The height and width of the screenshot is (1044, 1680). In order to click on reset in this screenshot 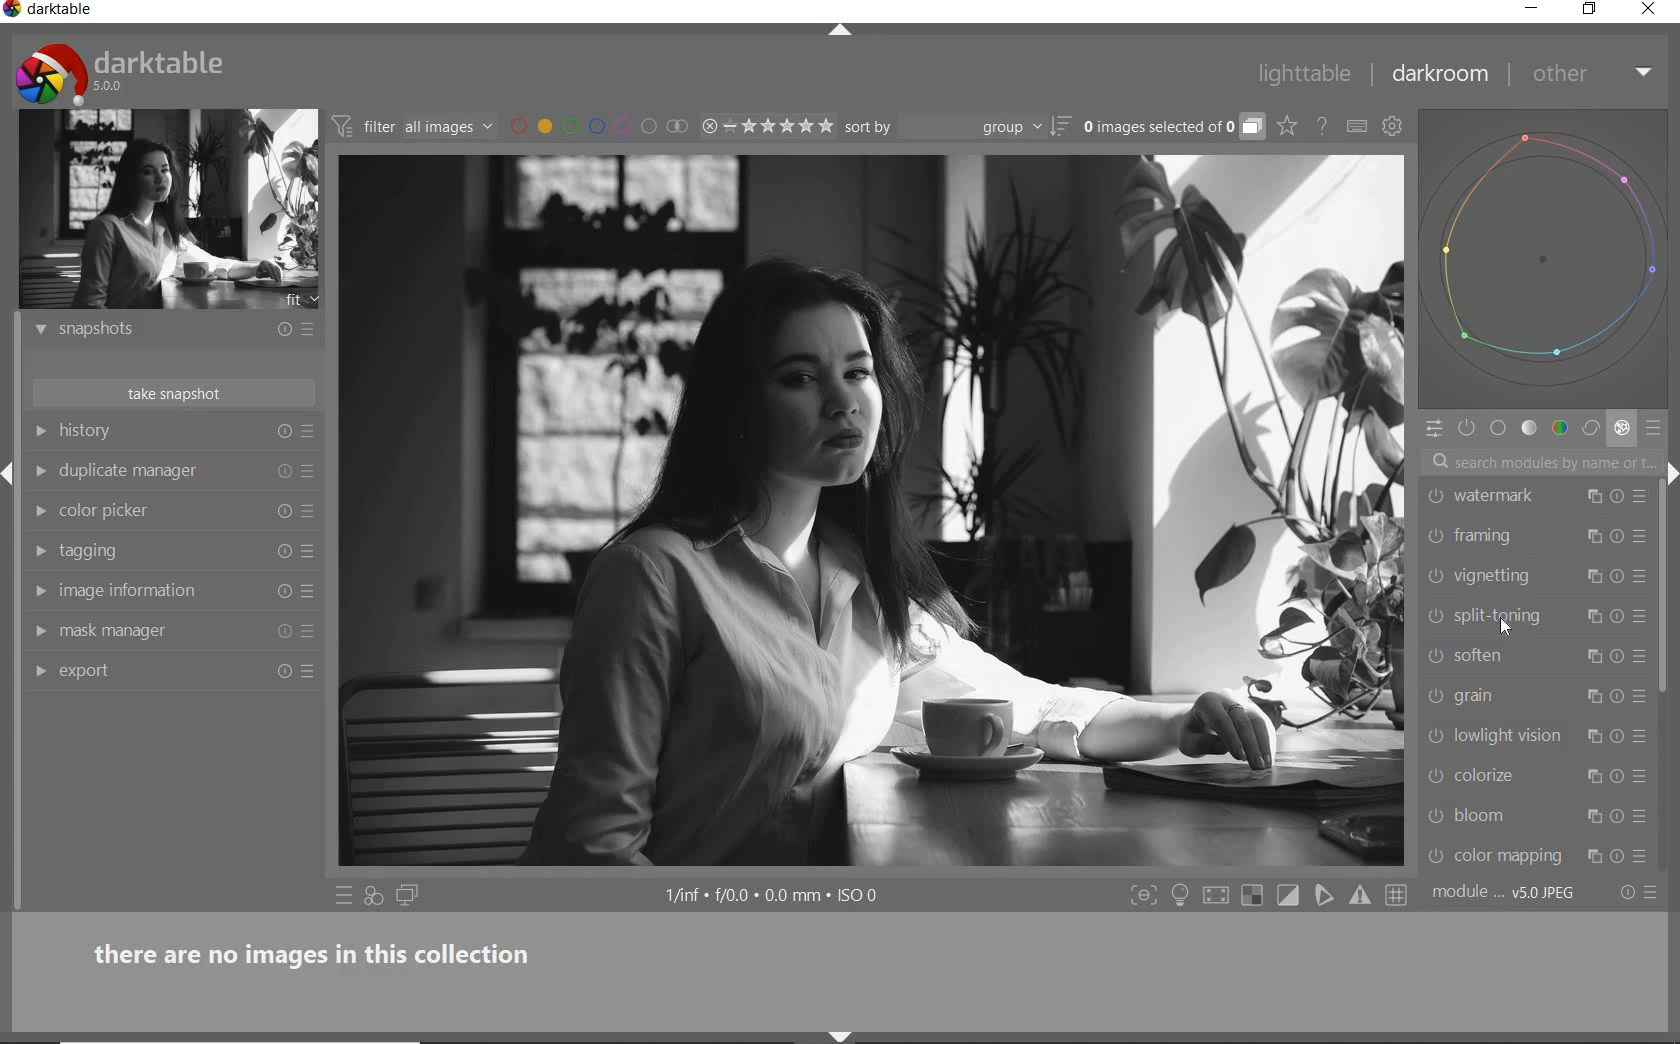, I will do `click(284, 509)`.